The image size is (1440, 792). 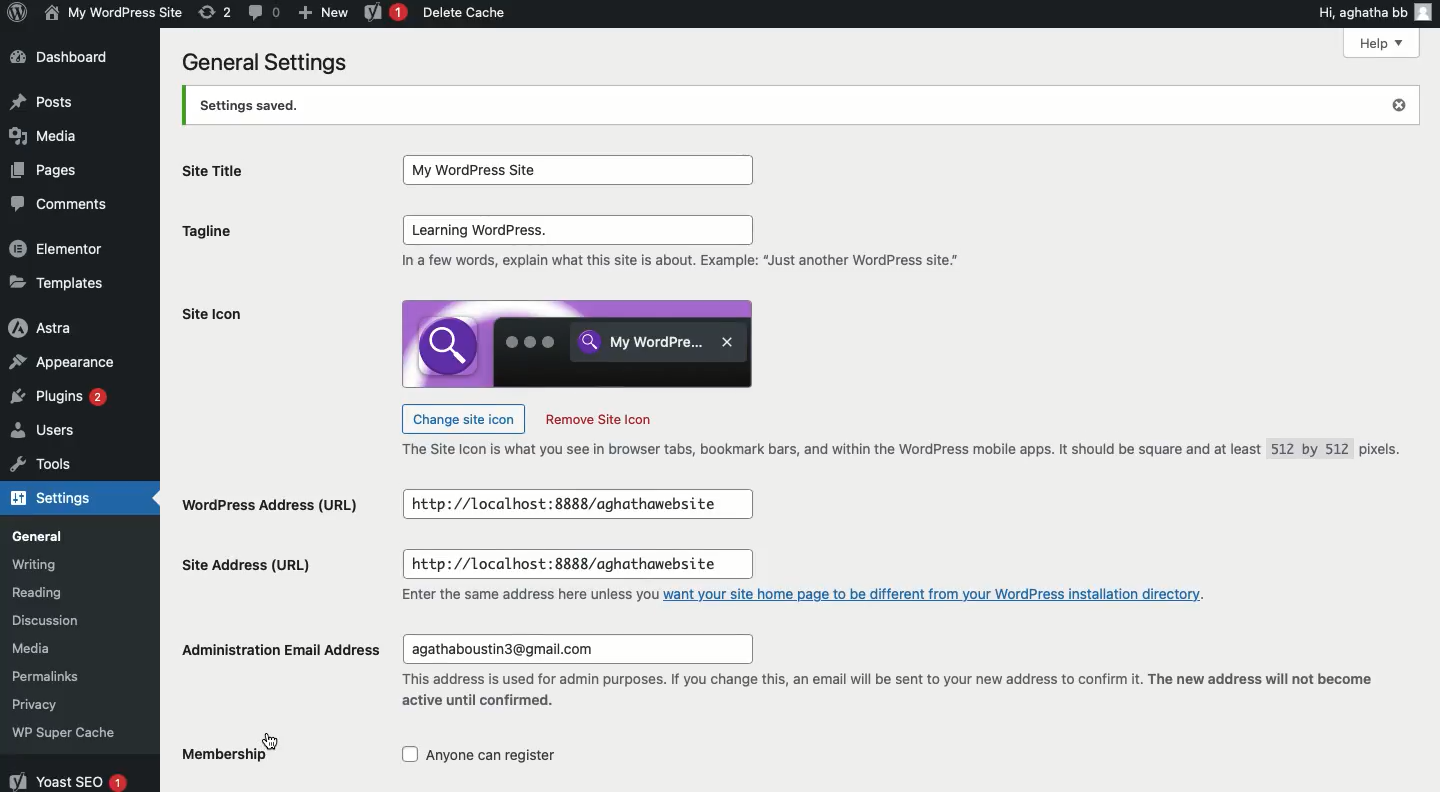 What do you see at coordinates (111, 12) in the screenshot?
I see `My wordpress site` at bounding box center [111, 12].